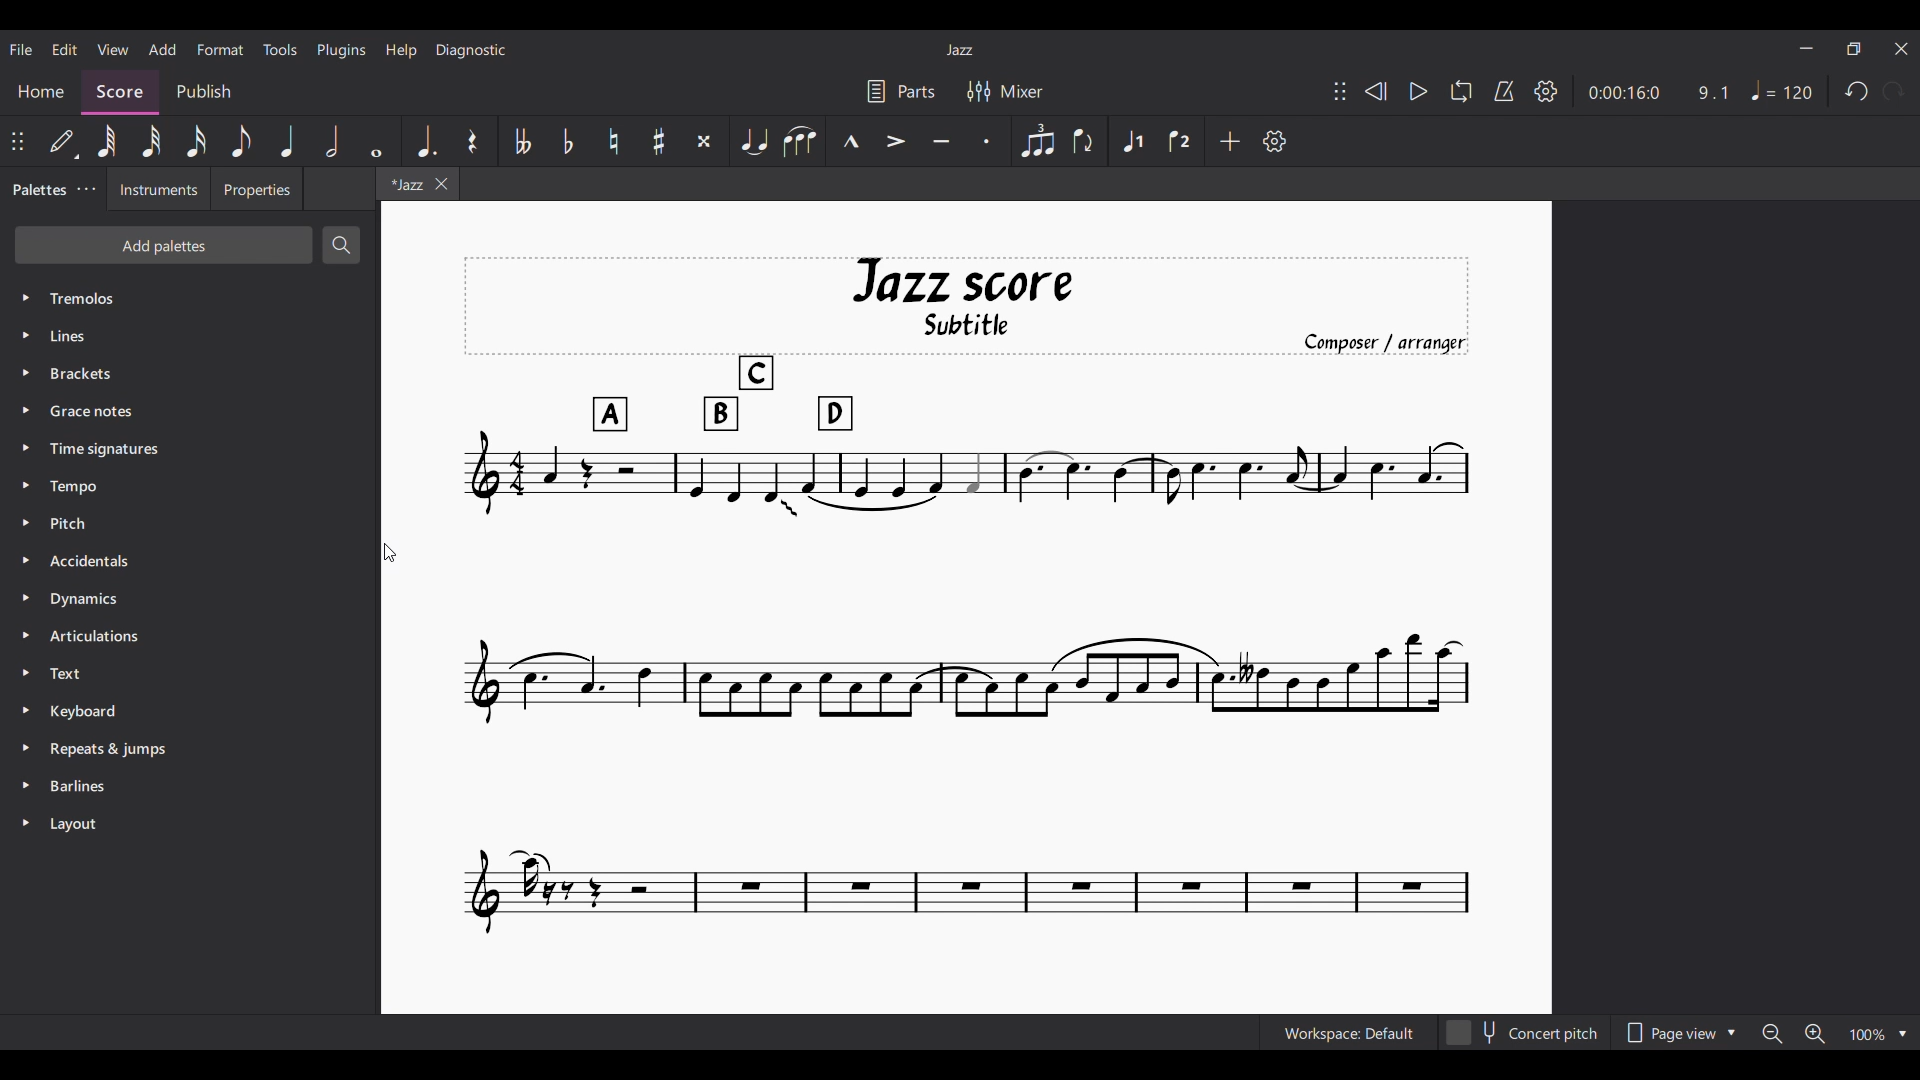 The height and width of the screenshot is (1080, 1920). I want to click on Page view otpions, so click(1679, 1032).